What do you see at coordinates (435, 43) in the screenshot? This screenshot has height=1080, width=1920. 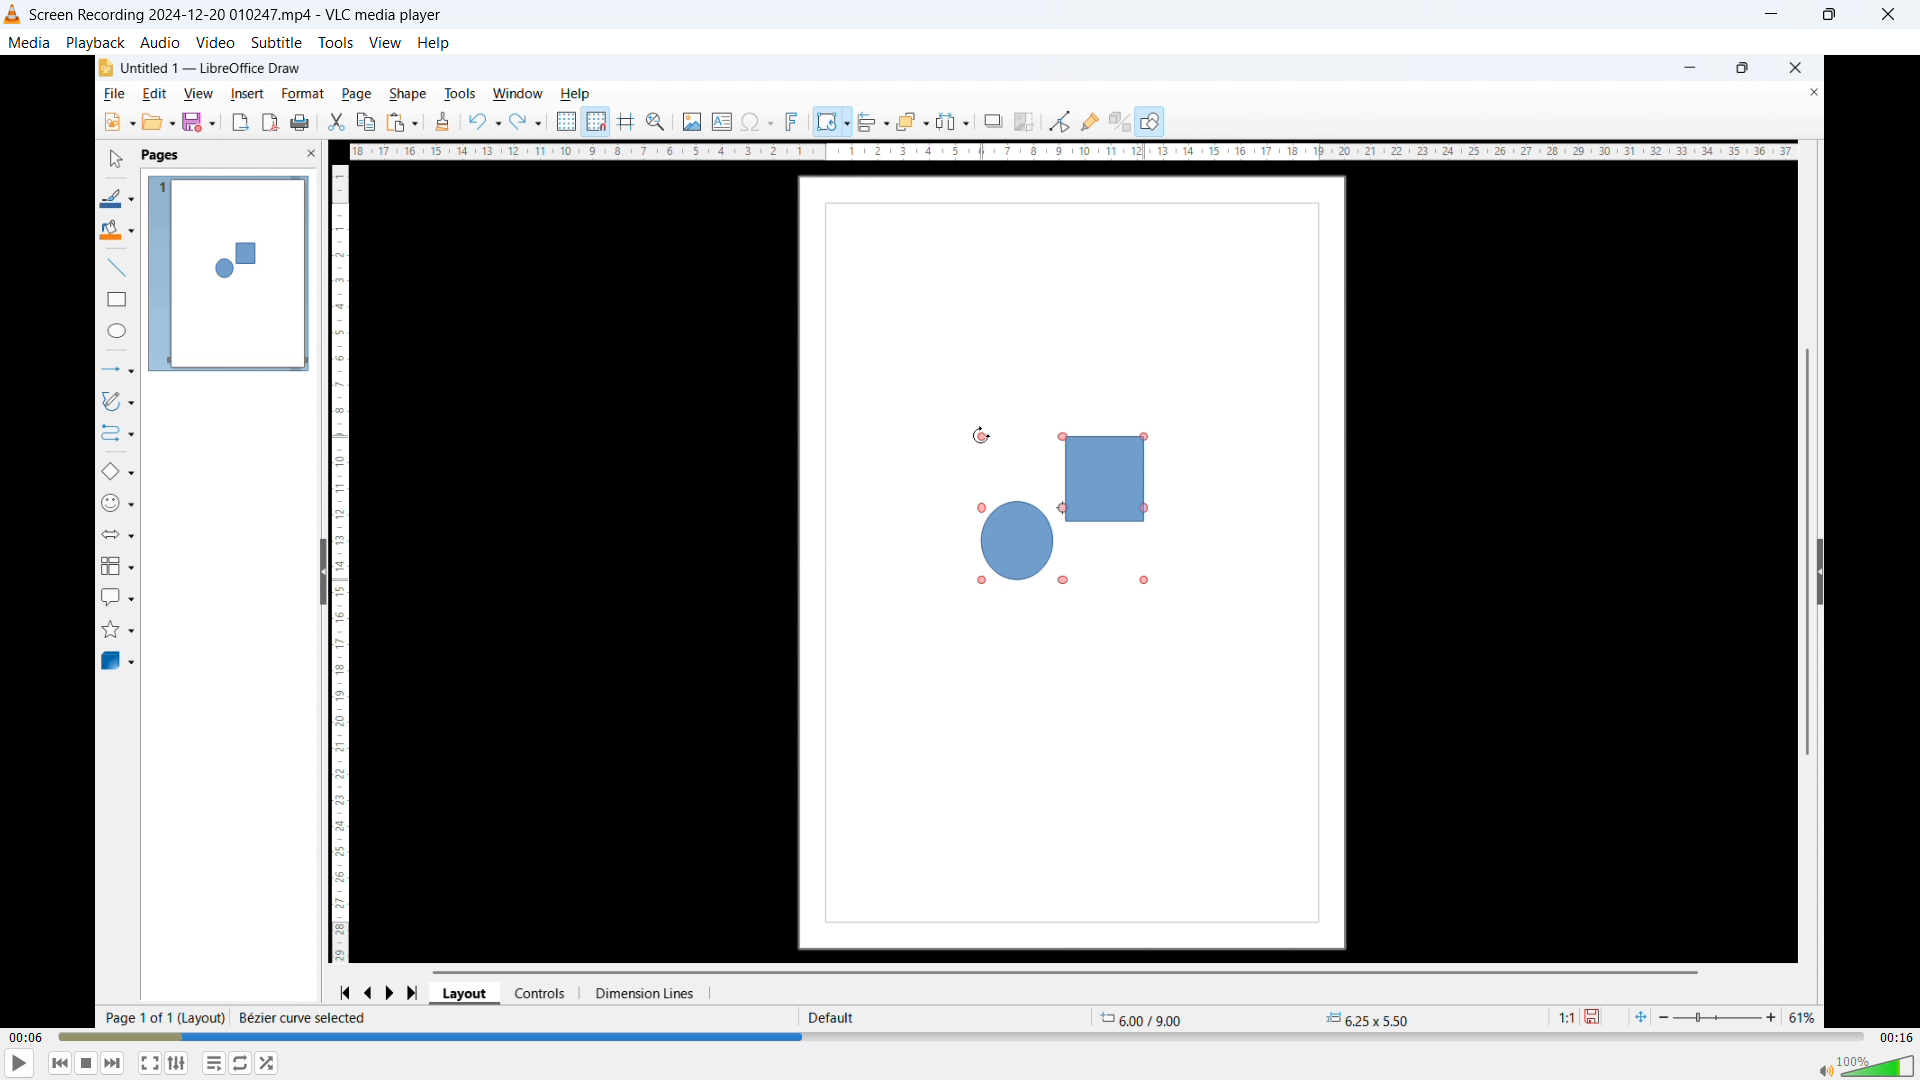 I see `help ` at bounding box center [435, 43].